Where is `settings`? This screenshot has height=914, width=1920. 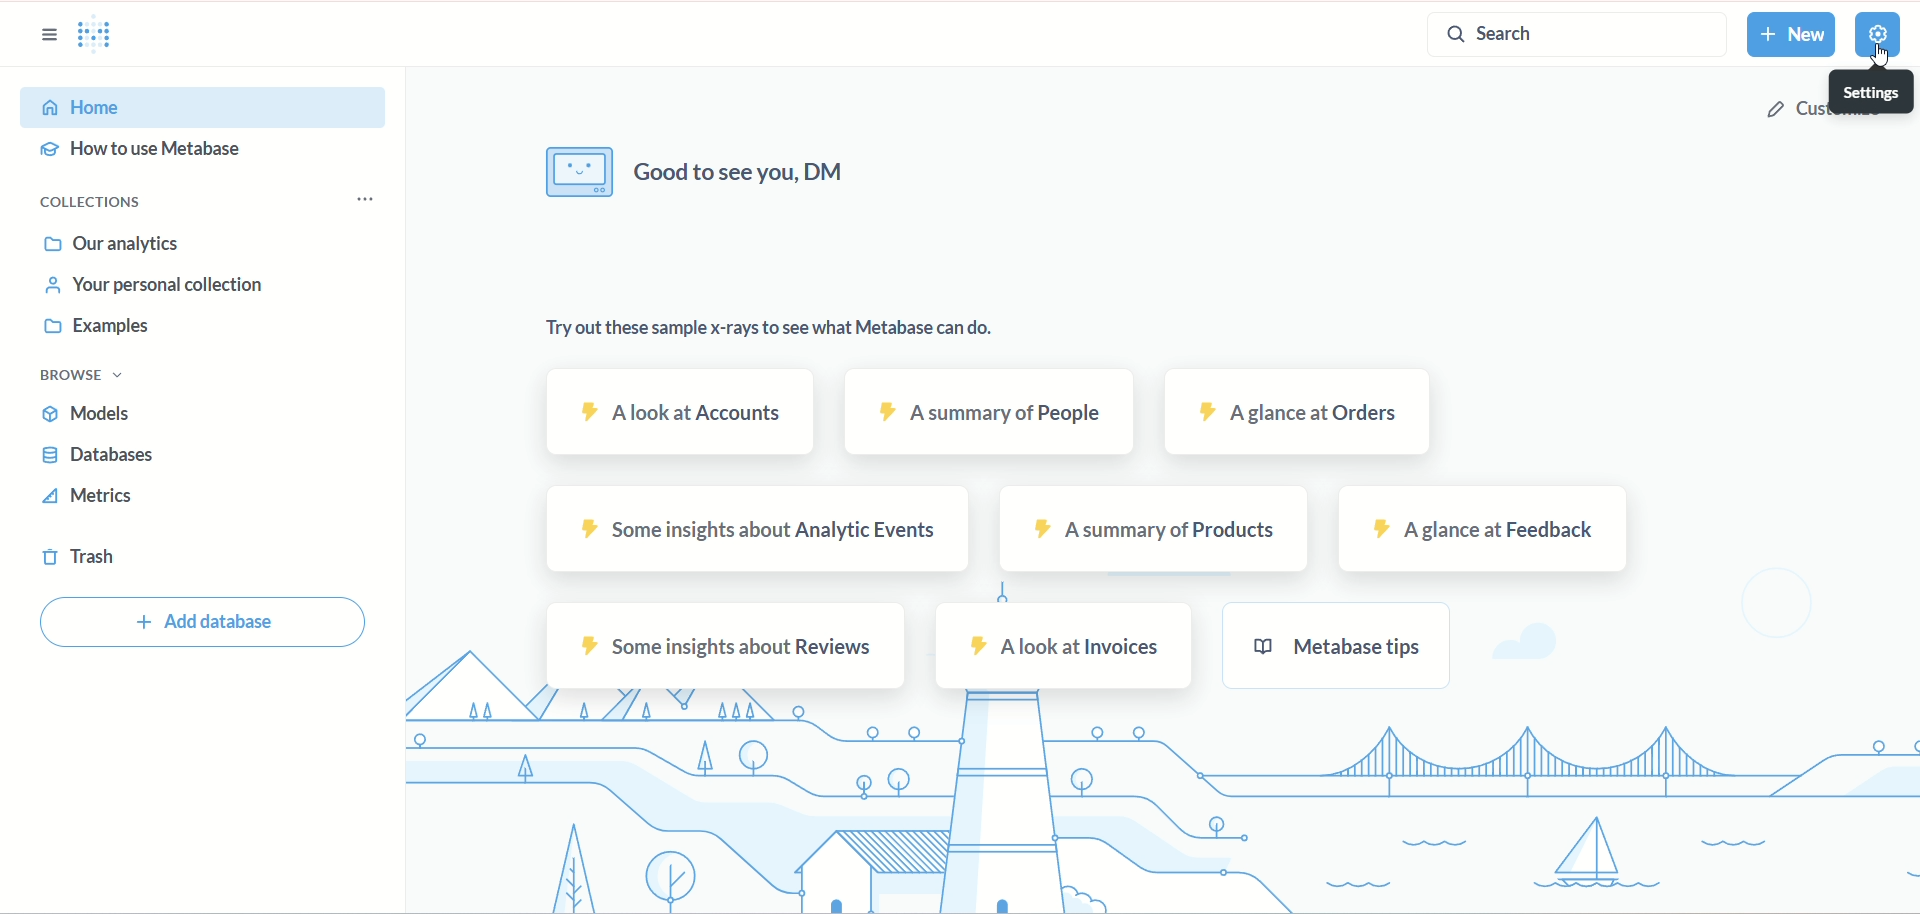
settings is located at coordinates (1873, 88).